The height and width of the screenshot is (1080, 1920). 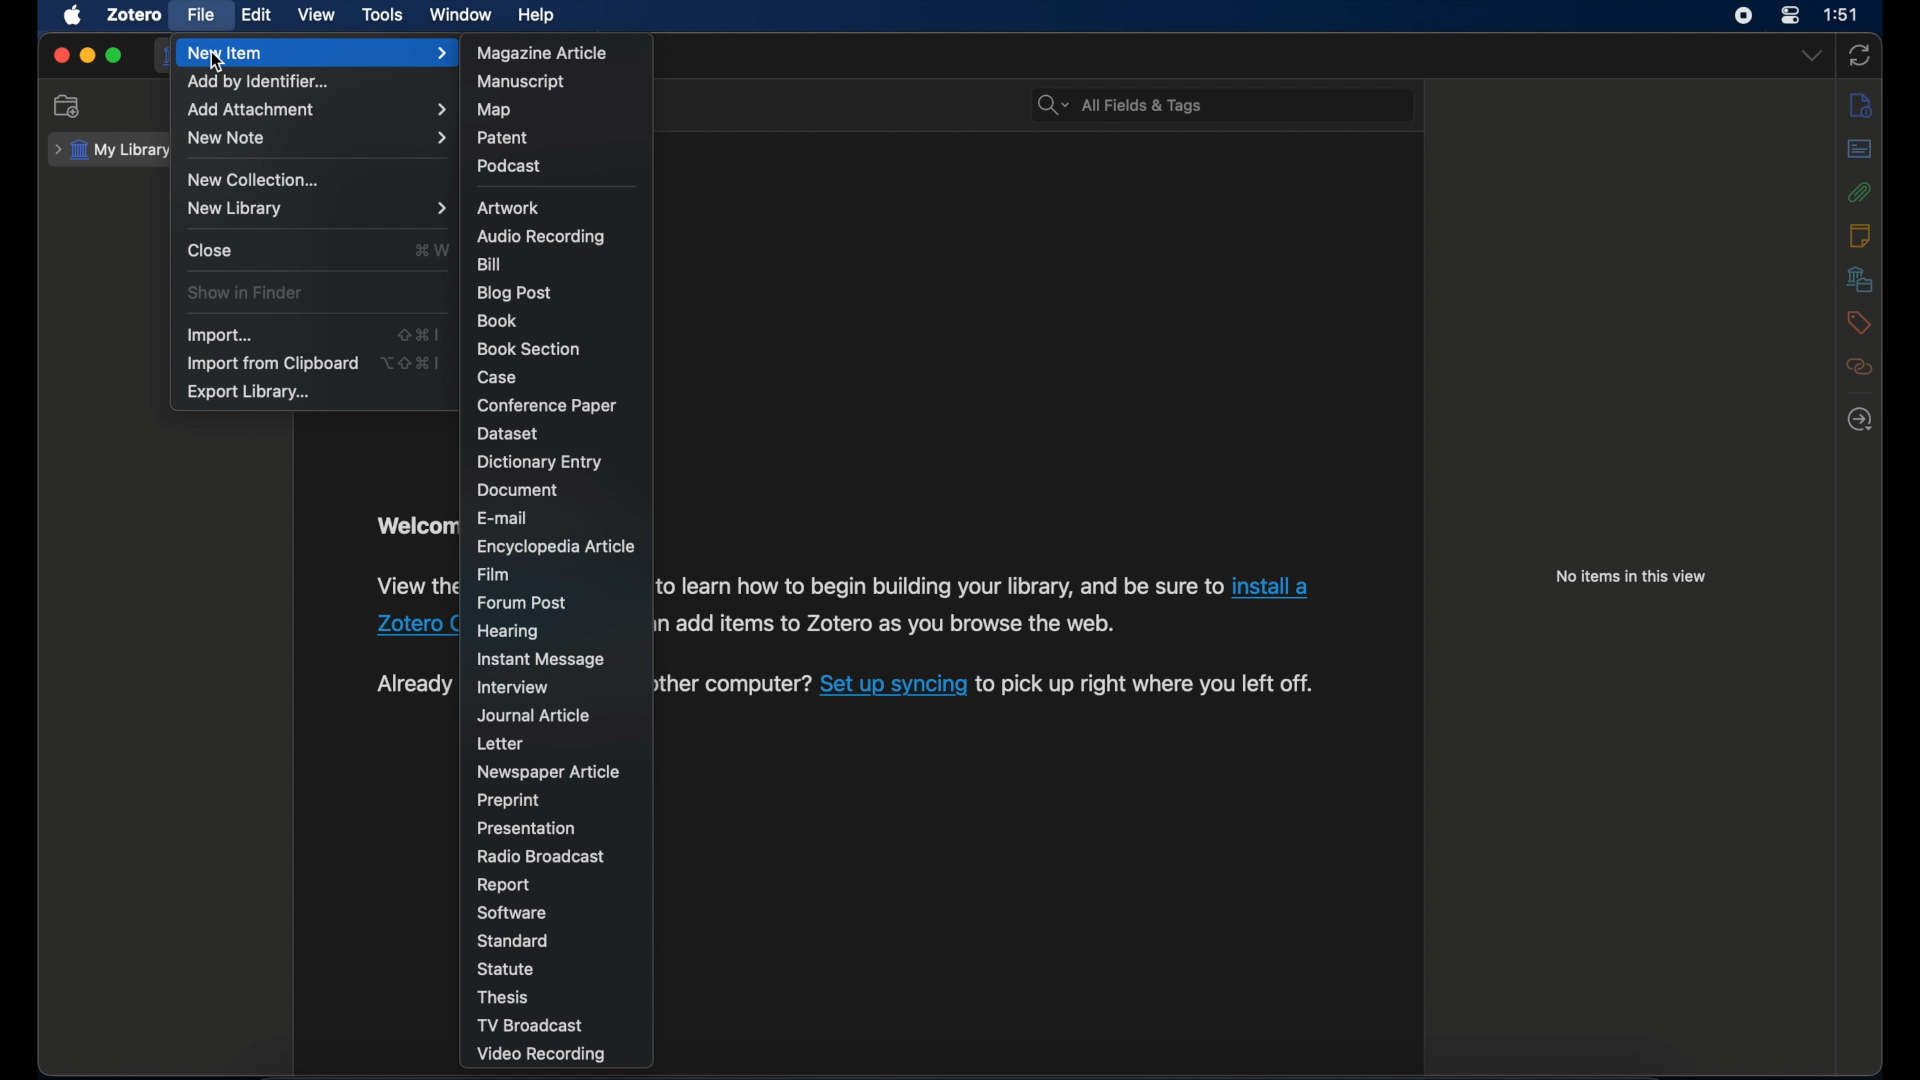 What do you see at coordinates (222, 335) in the screenshot?
I see `import` at bounding box center [222, 335].